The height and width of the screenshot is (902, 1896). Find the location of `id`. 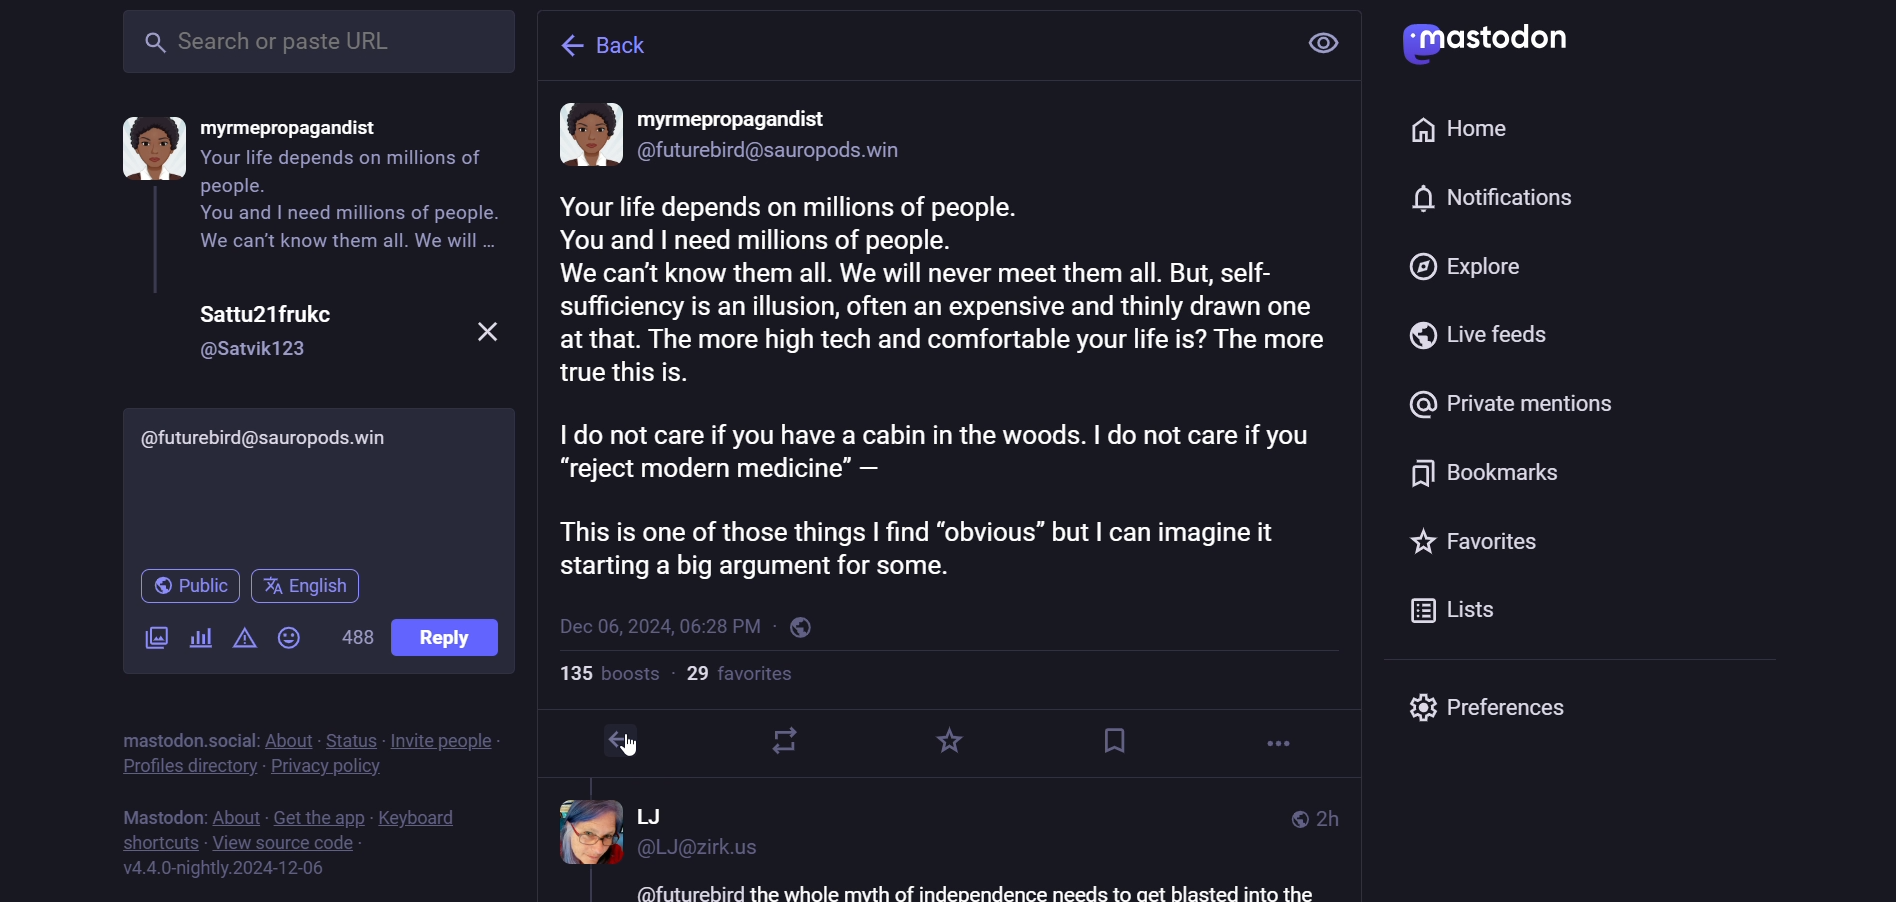

id is located at coordinates (262, 350).